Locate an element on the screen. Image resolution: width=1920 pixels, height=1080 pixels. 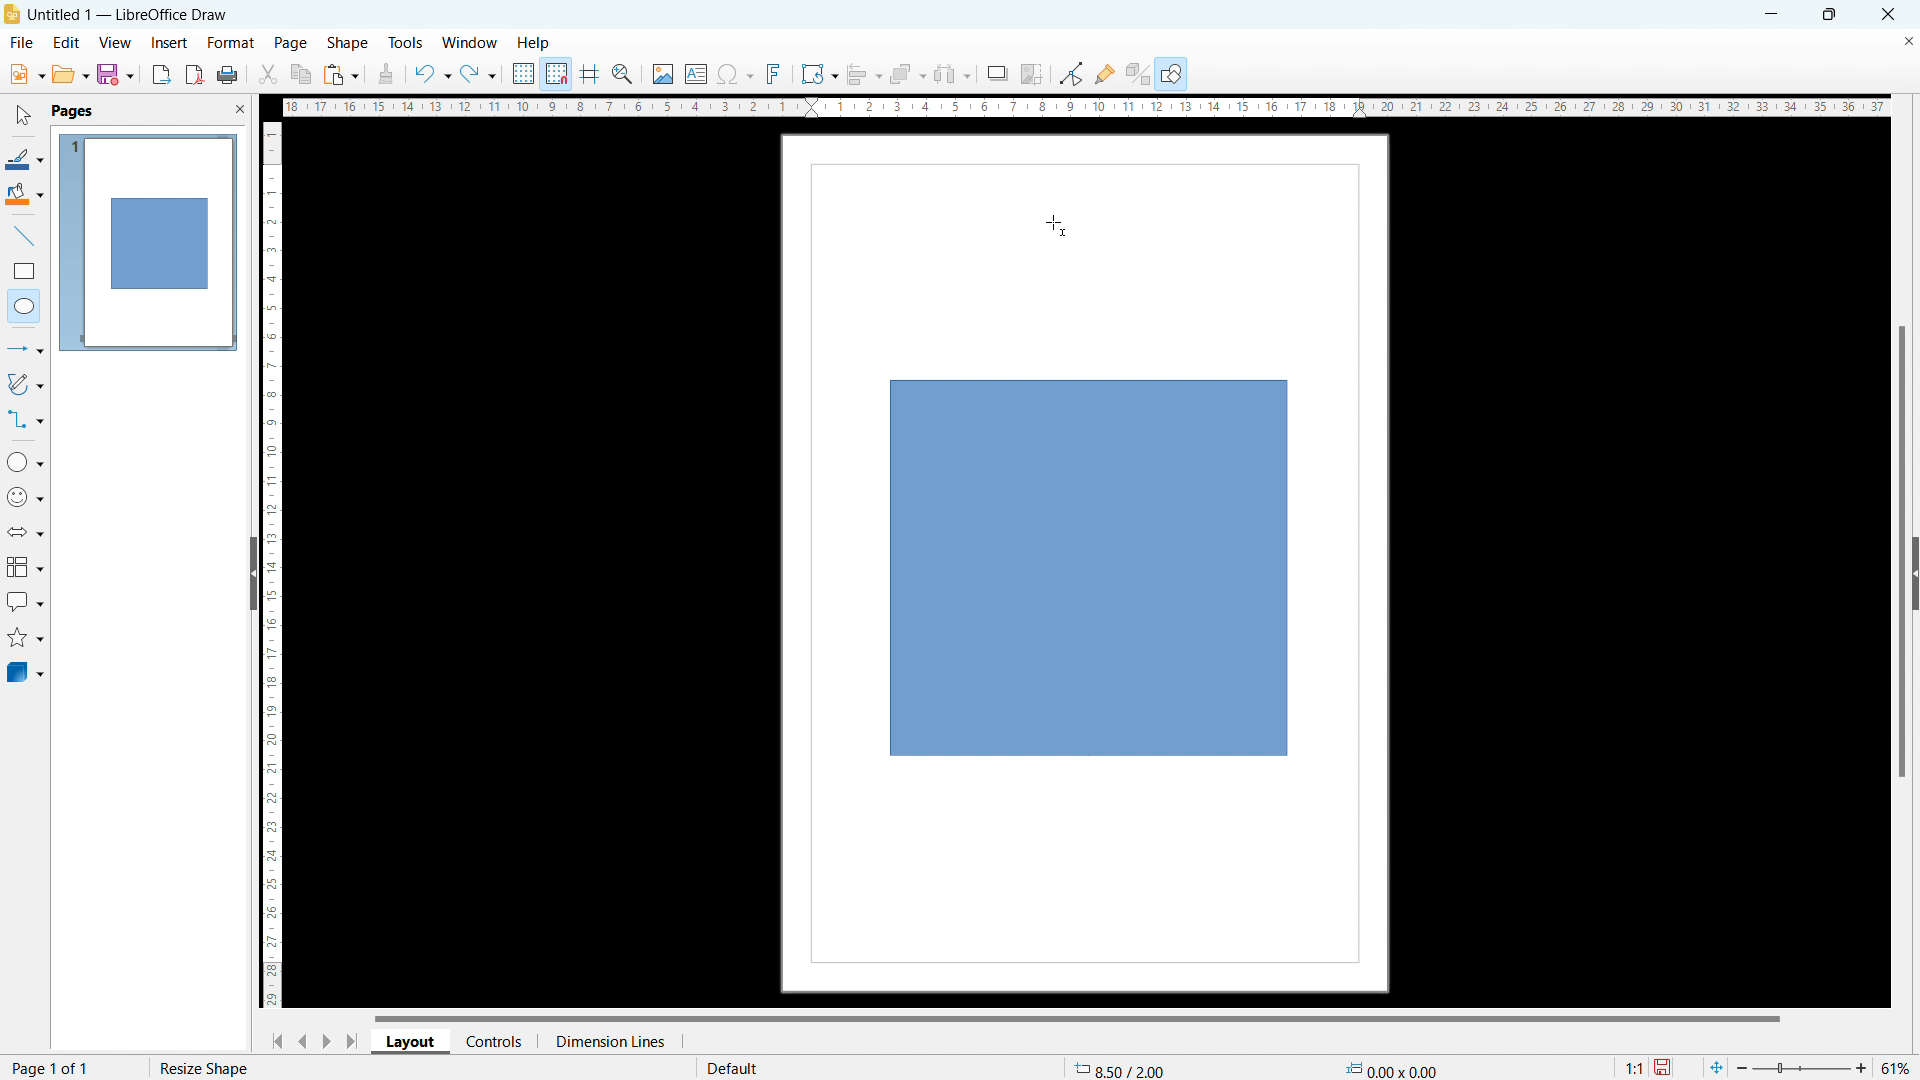
clone formatting is located at coordinates (386, 75).